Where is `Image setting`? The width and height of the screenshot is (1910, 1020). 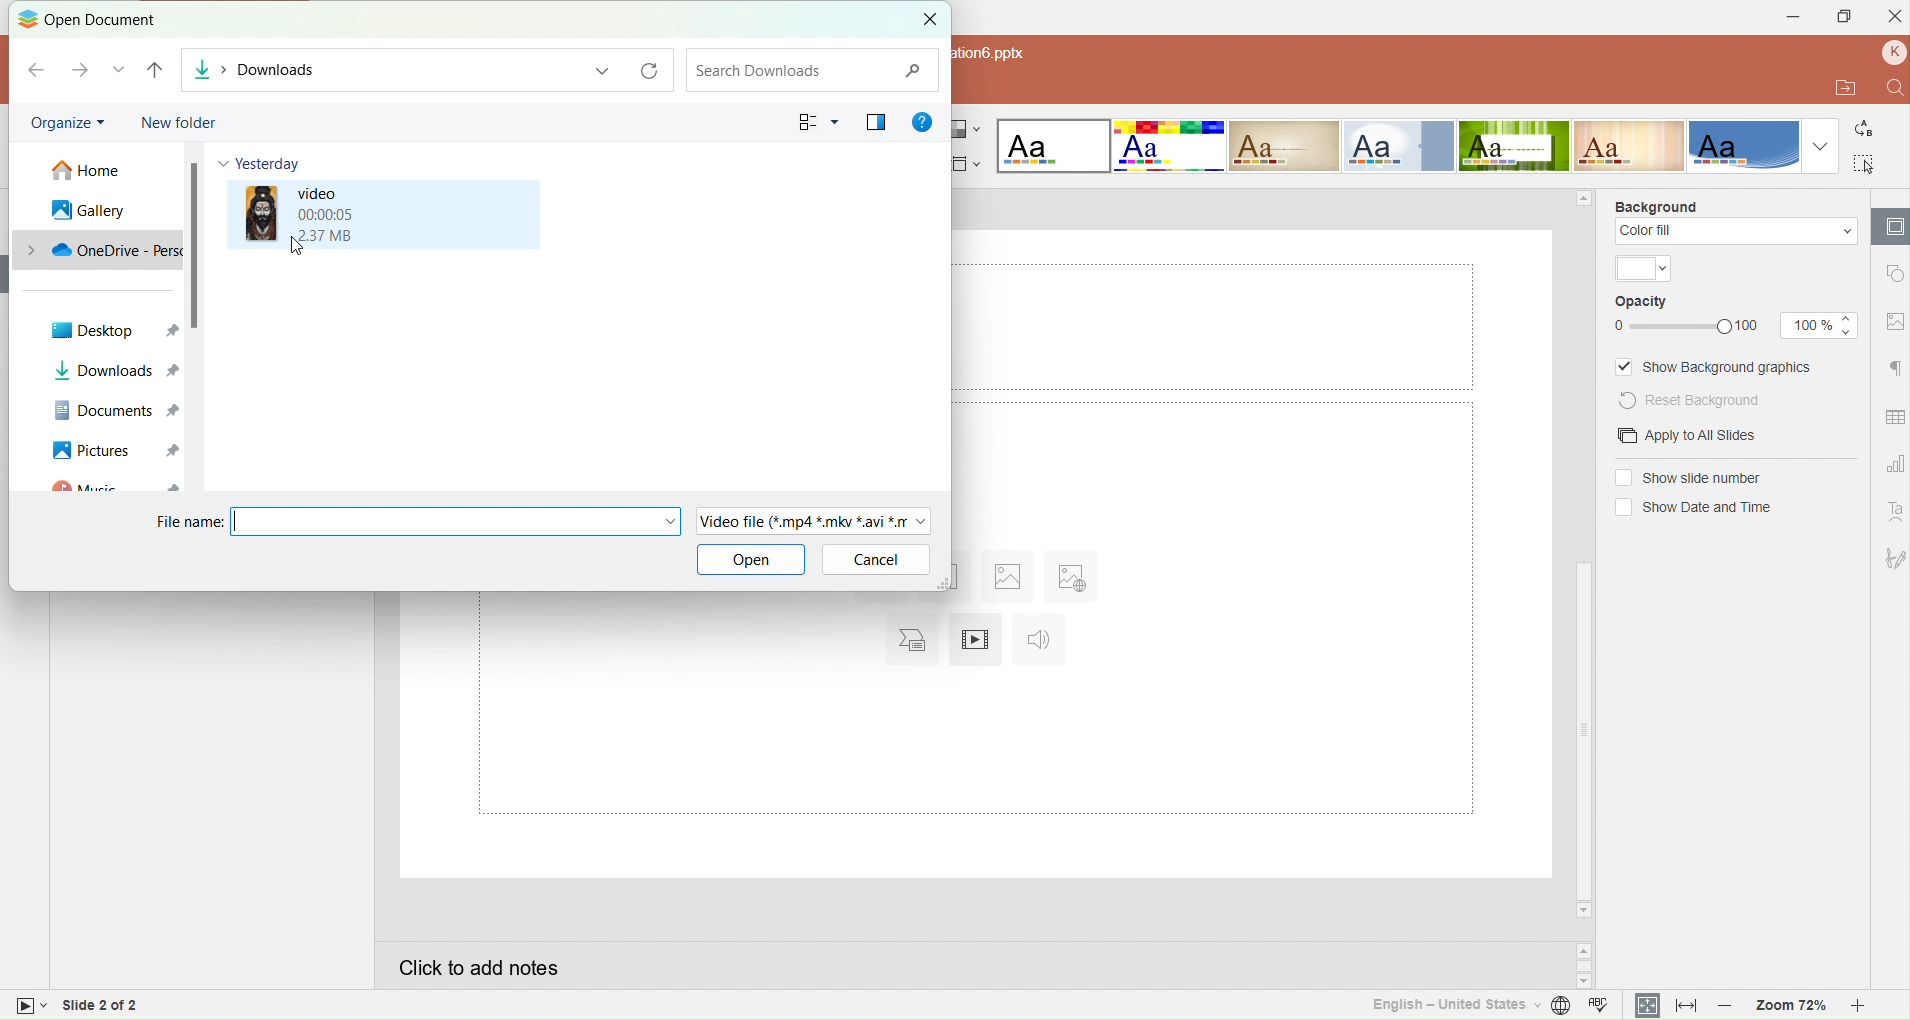 Image setting is located at coordinates (1892, 321).